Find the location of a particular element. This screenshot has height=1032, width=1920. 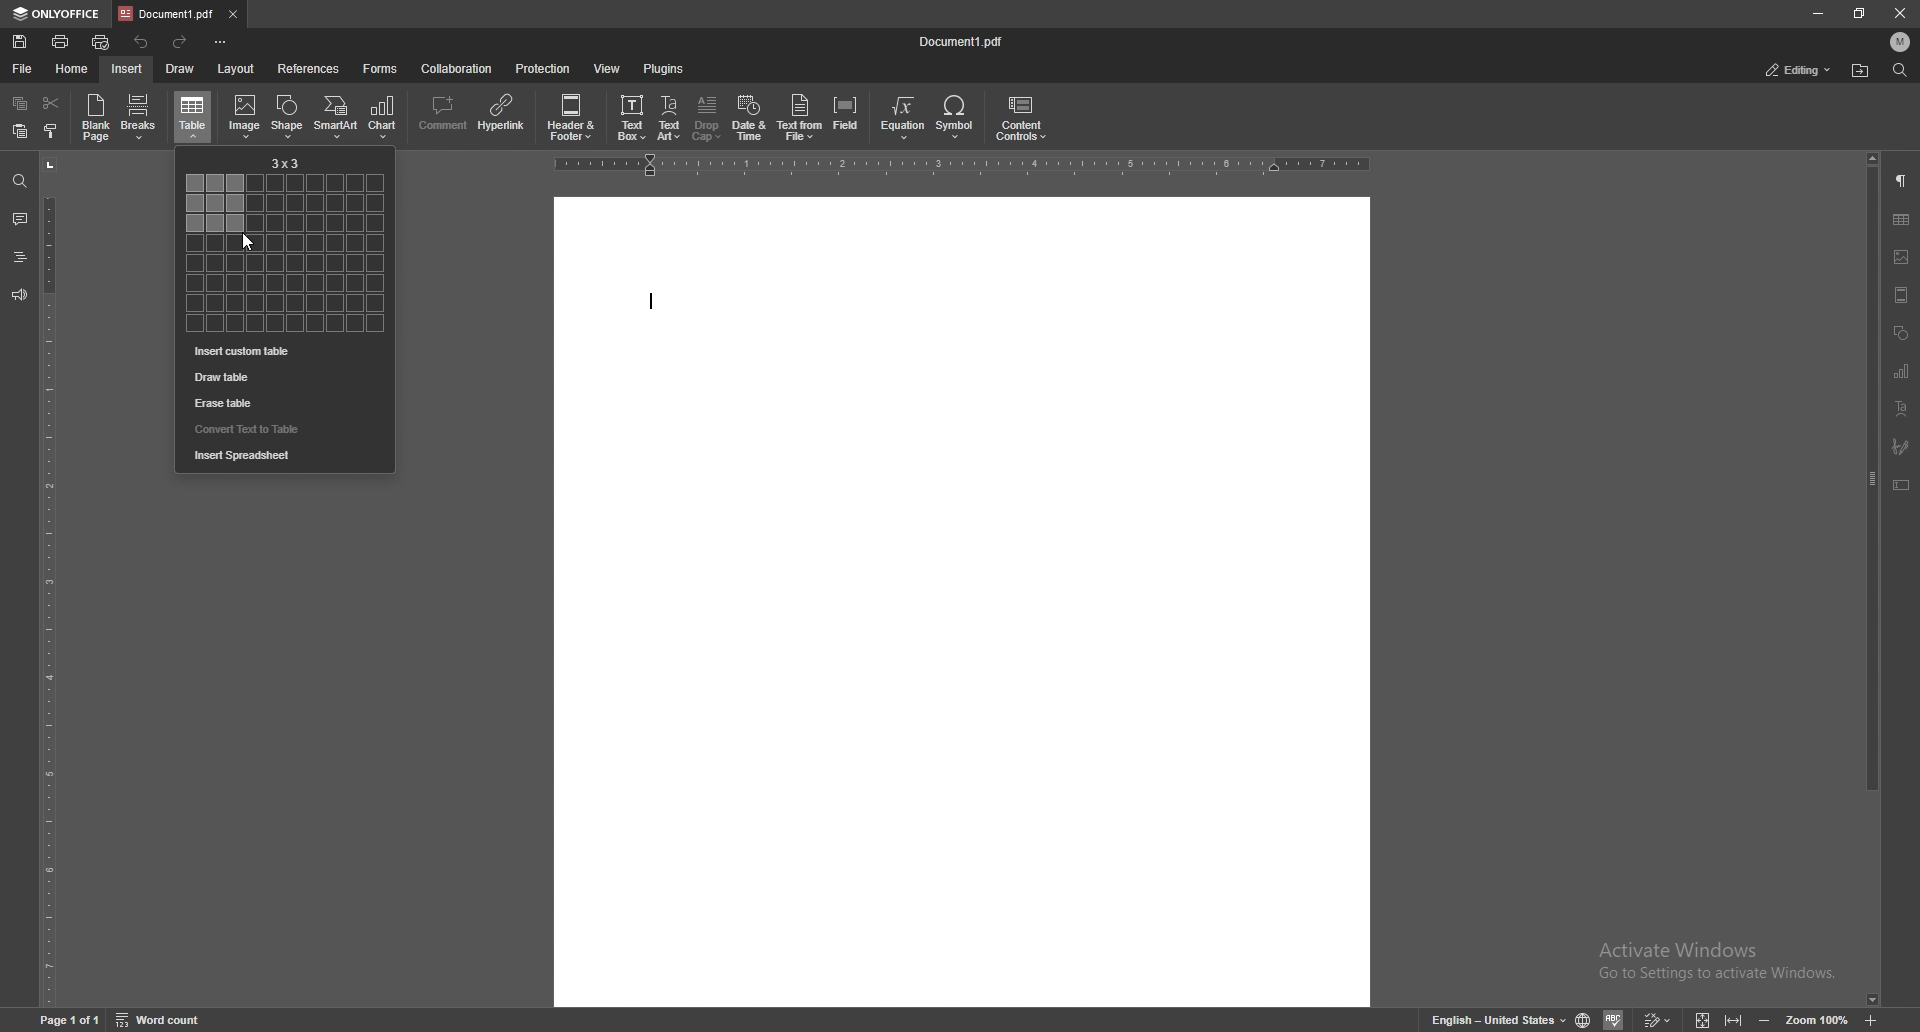

cut is located at coordinates (50, 102).